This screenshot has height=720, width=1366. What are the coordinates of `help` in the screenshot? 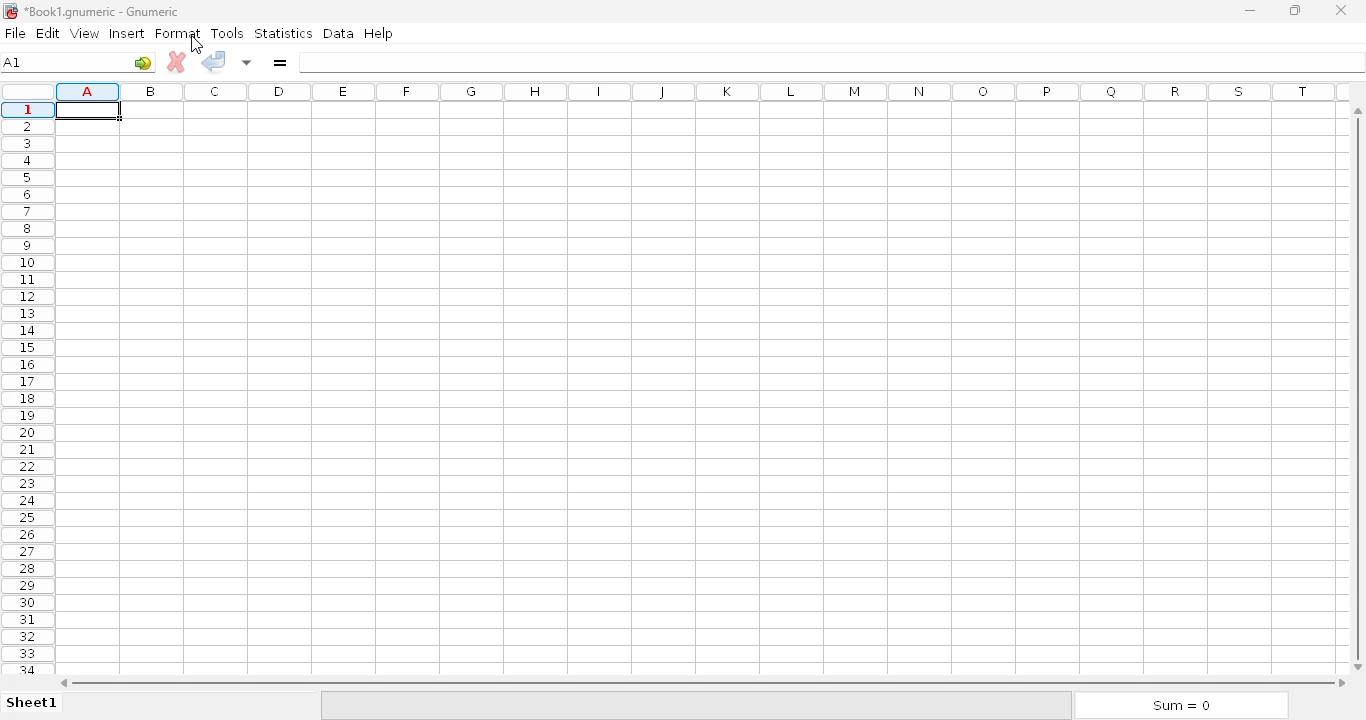 It's located at (378, 33).